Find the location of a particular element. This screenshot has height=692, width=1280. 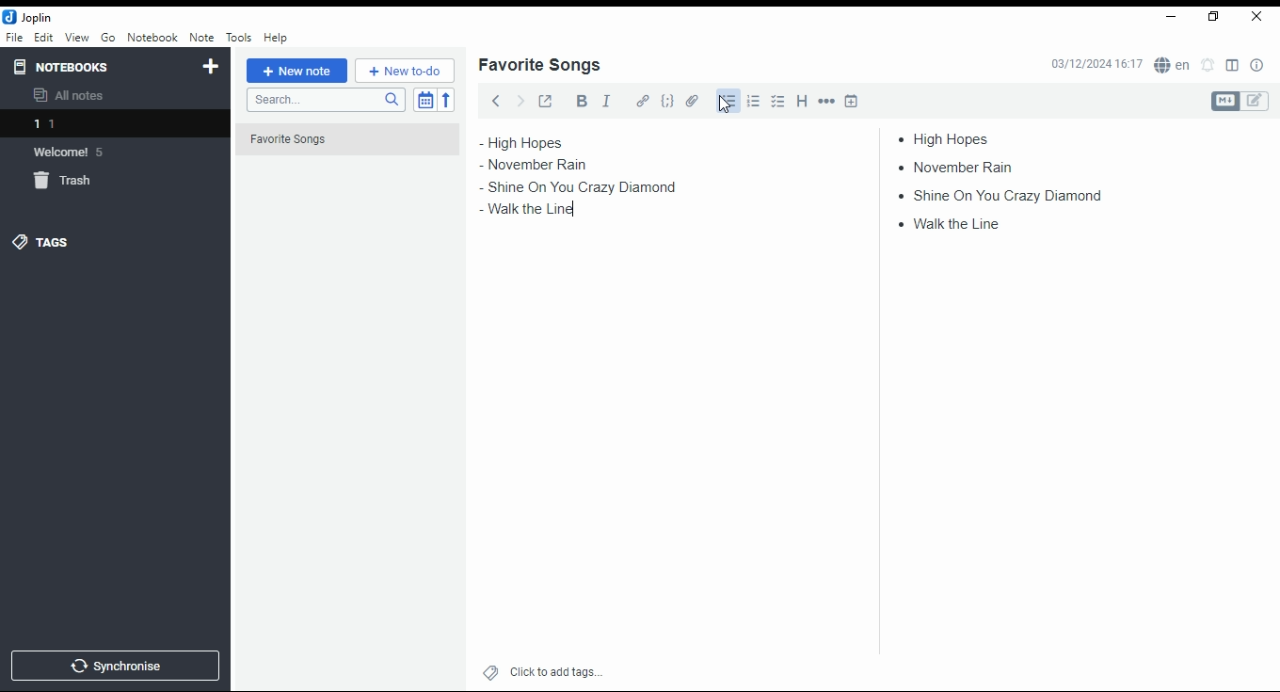

view is located at coordinates (77, 38).